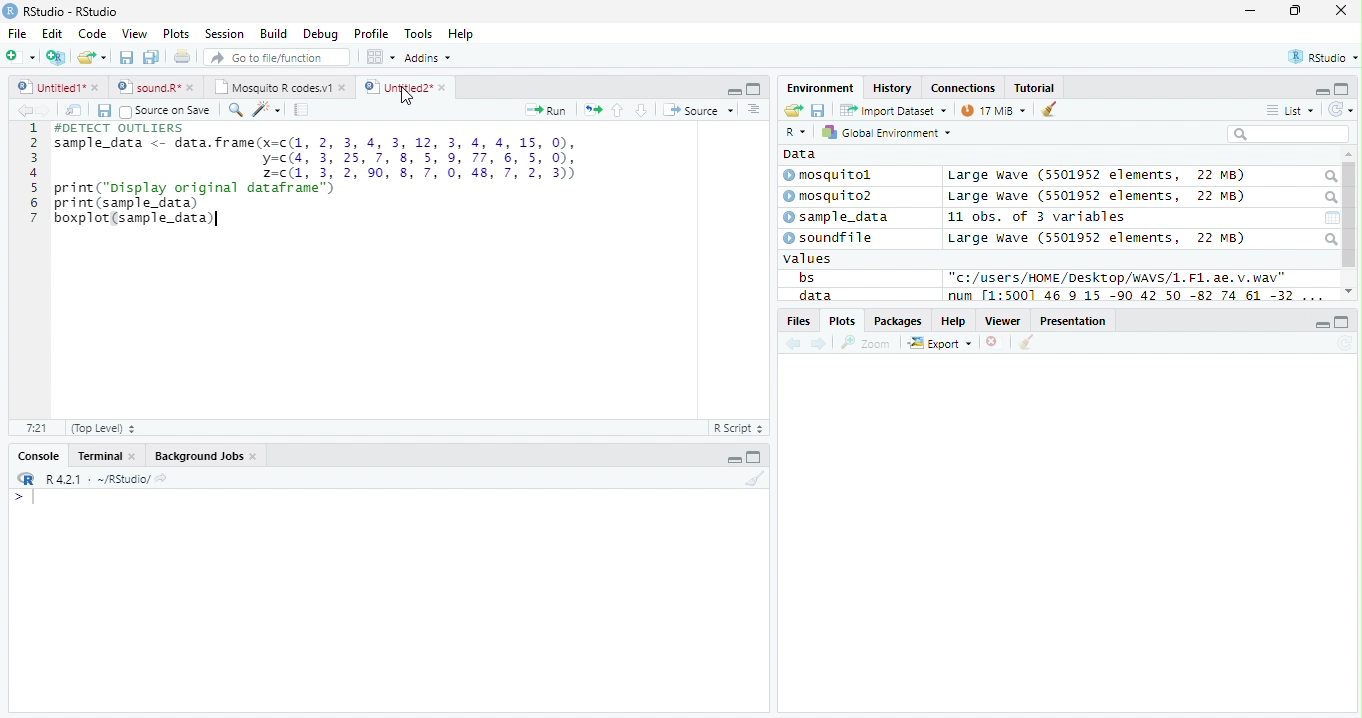 Image resolution: width=1362 pixels, height=718 pixels. What do you see at coordinates (1349, 155) in the screenshot?
I see `scroll up` at bounding box center [1349, 155].